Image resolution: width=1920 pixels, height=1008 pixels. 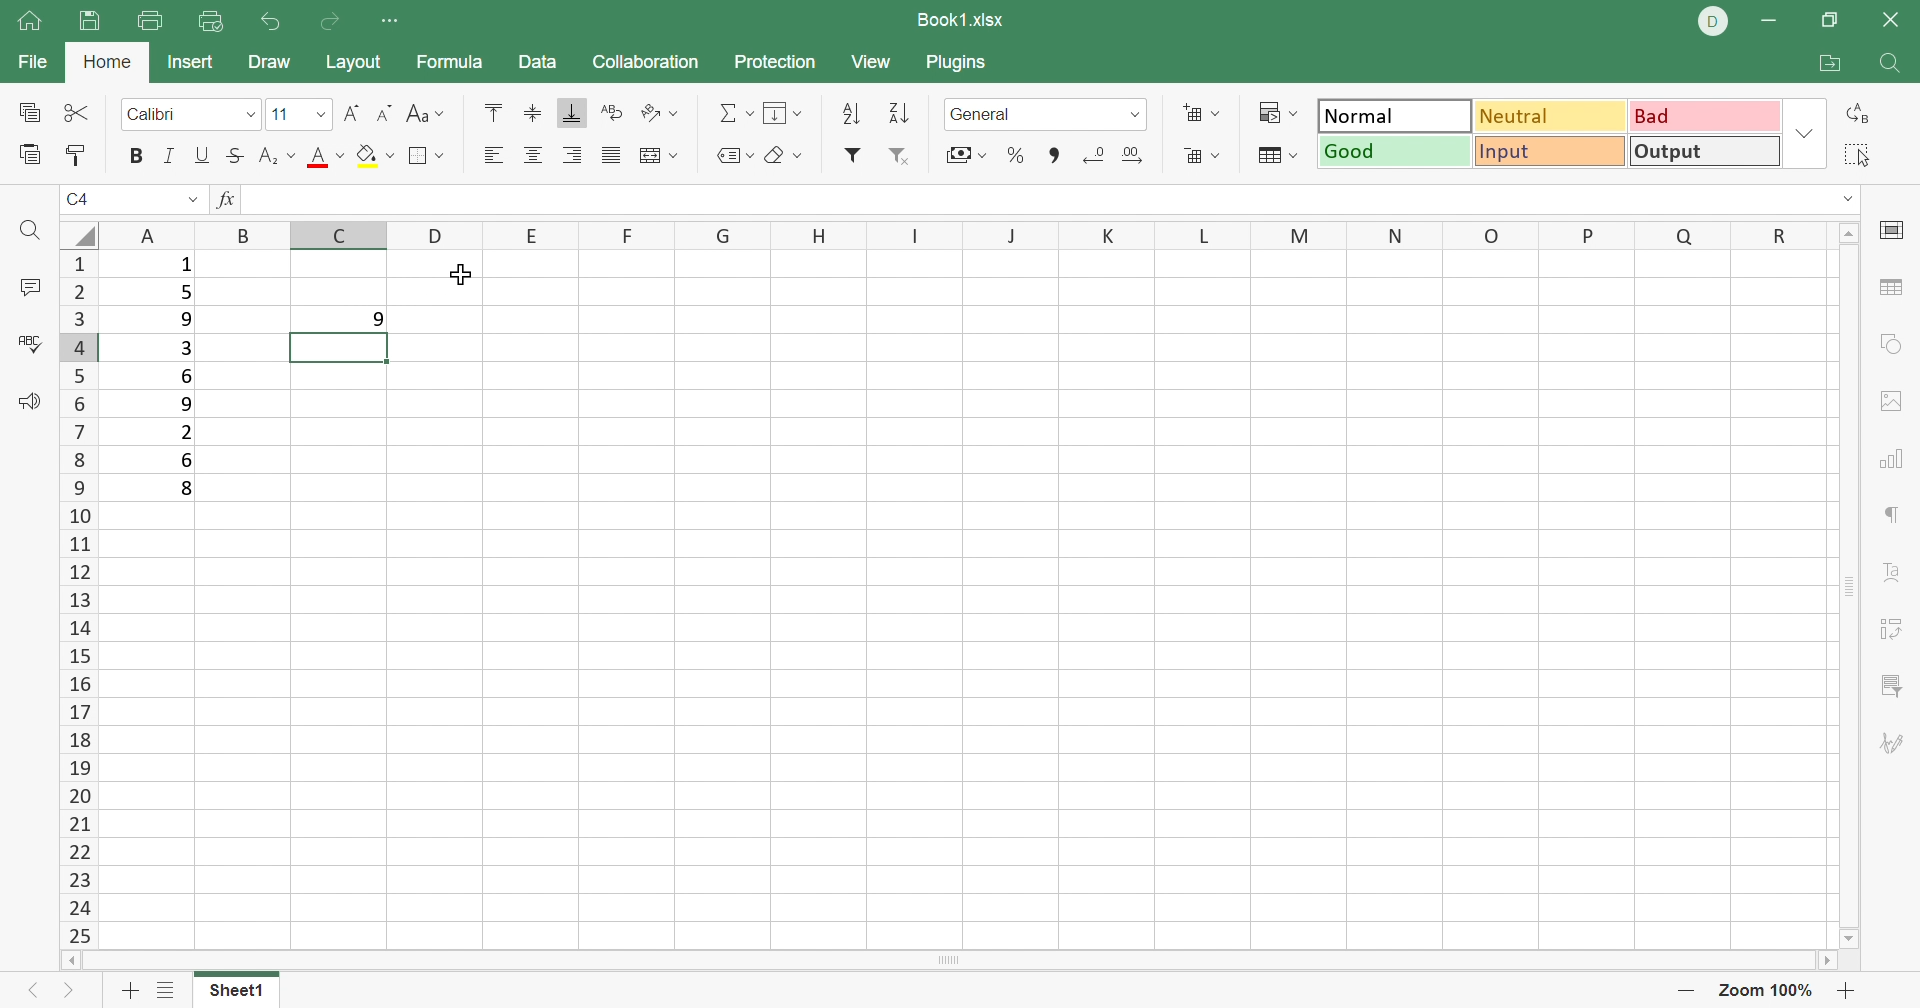 I want to click on Find, so click(x=37, y=231).